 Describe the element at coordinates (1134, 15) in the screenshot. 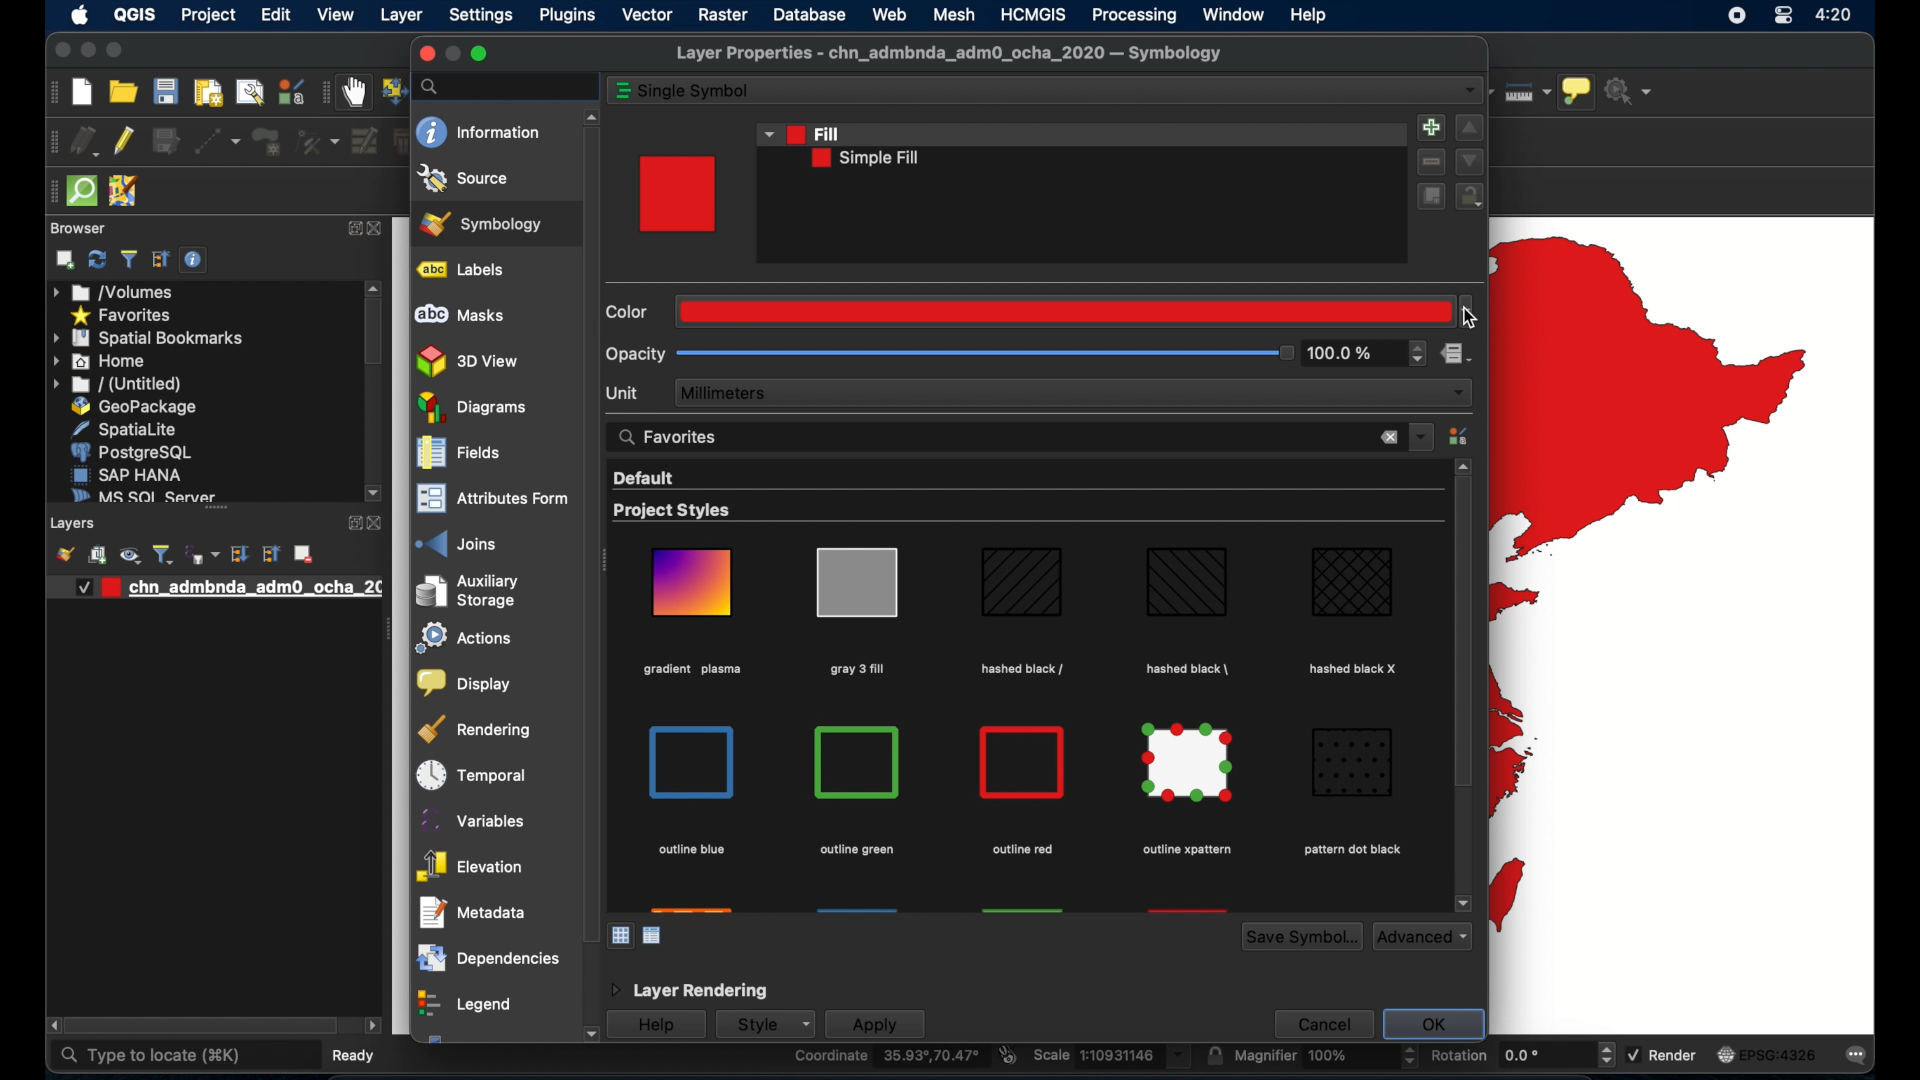

I see `processing` at that location.